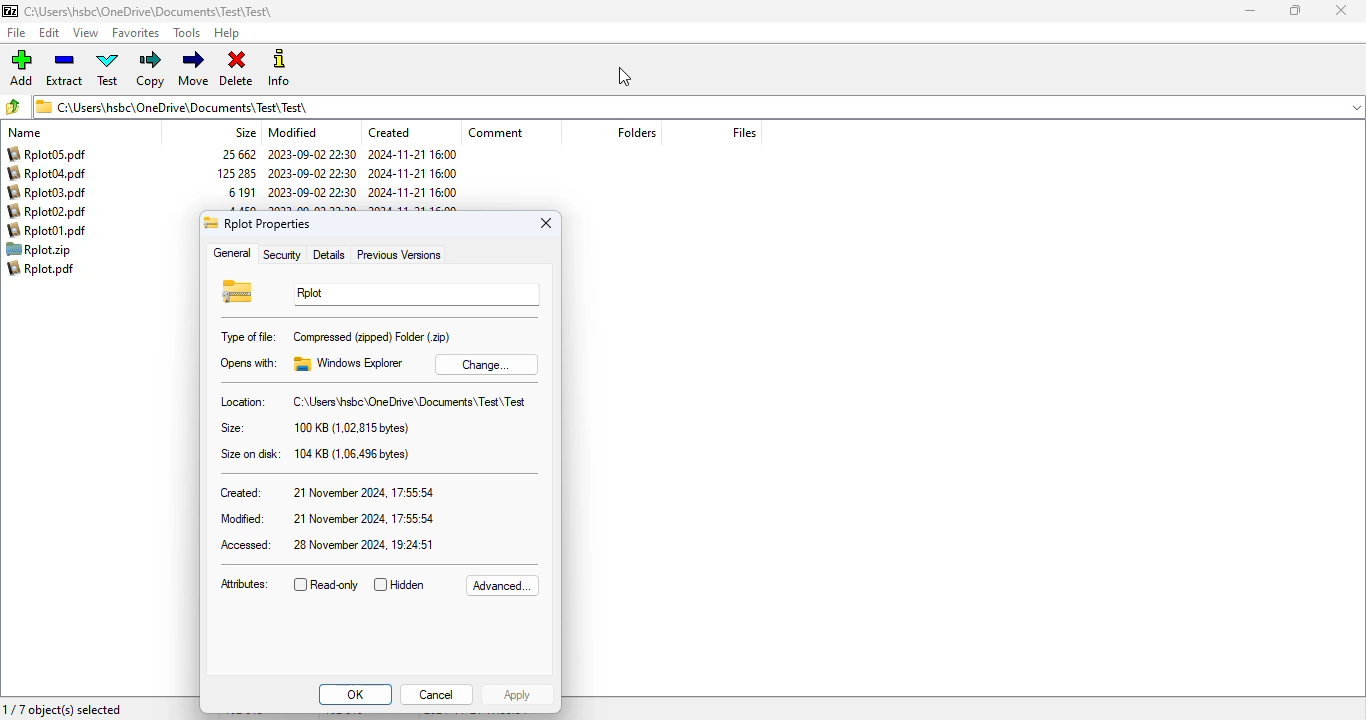  Describe the element at coordinates (1296, 10) in the screenshot. I see `maximize` at that location.